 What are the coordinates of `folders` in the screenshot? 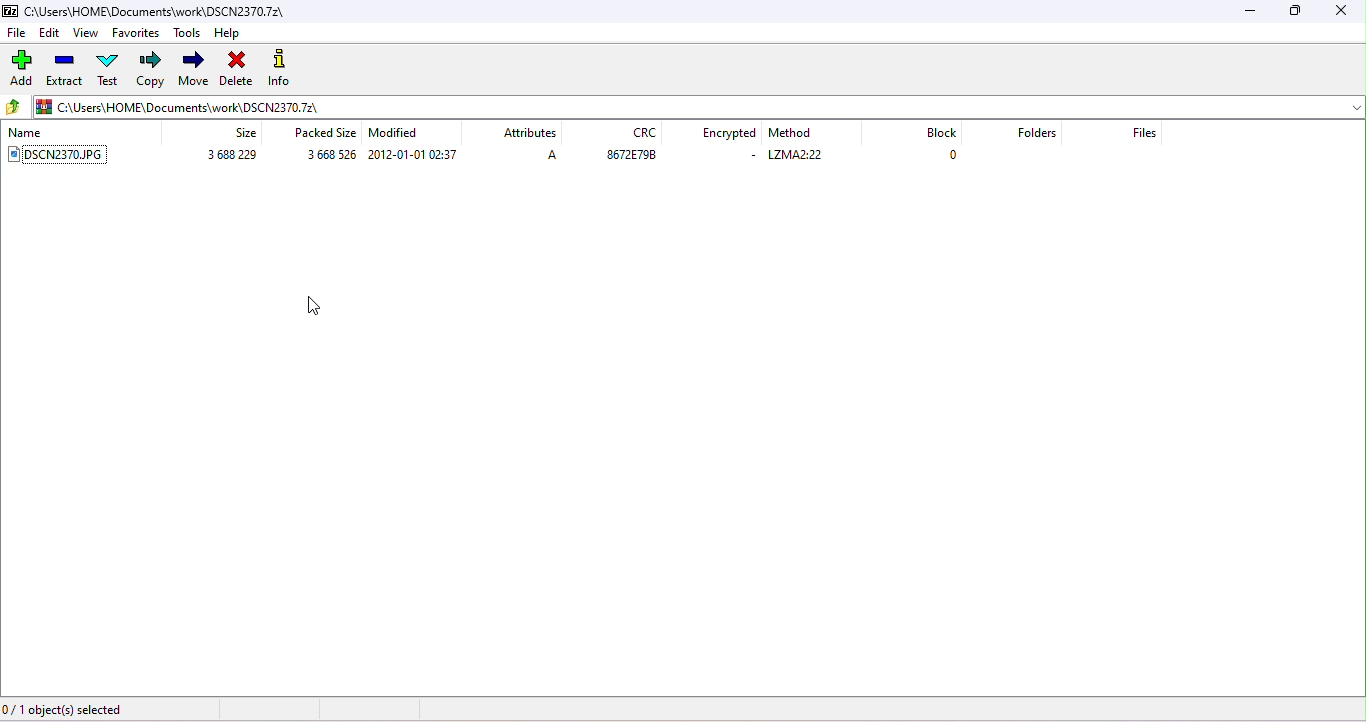 It's located at (1038, 134).